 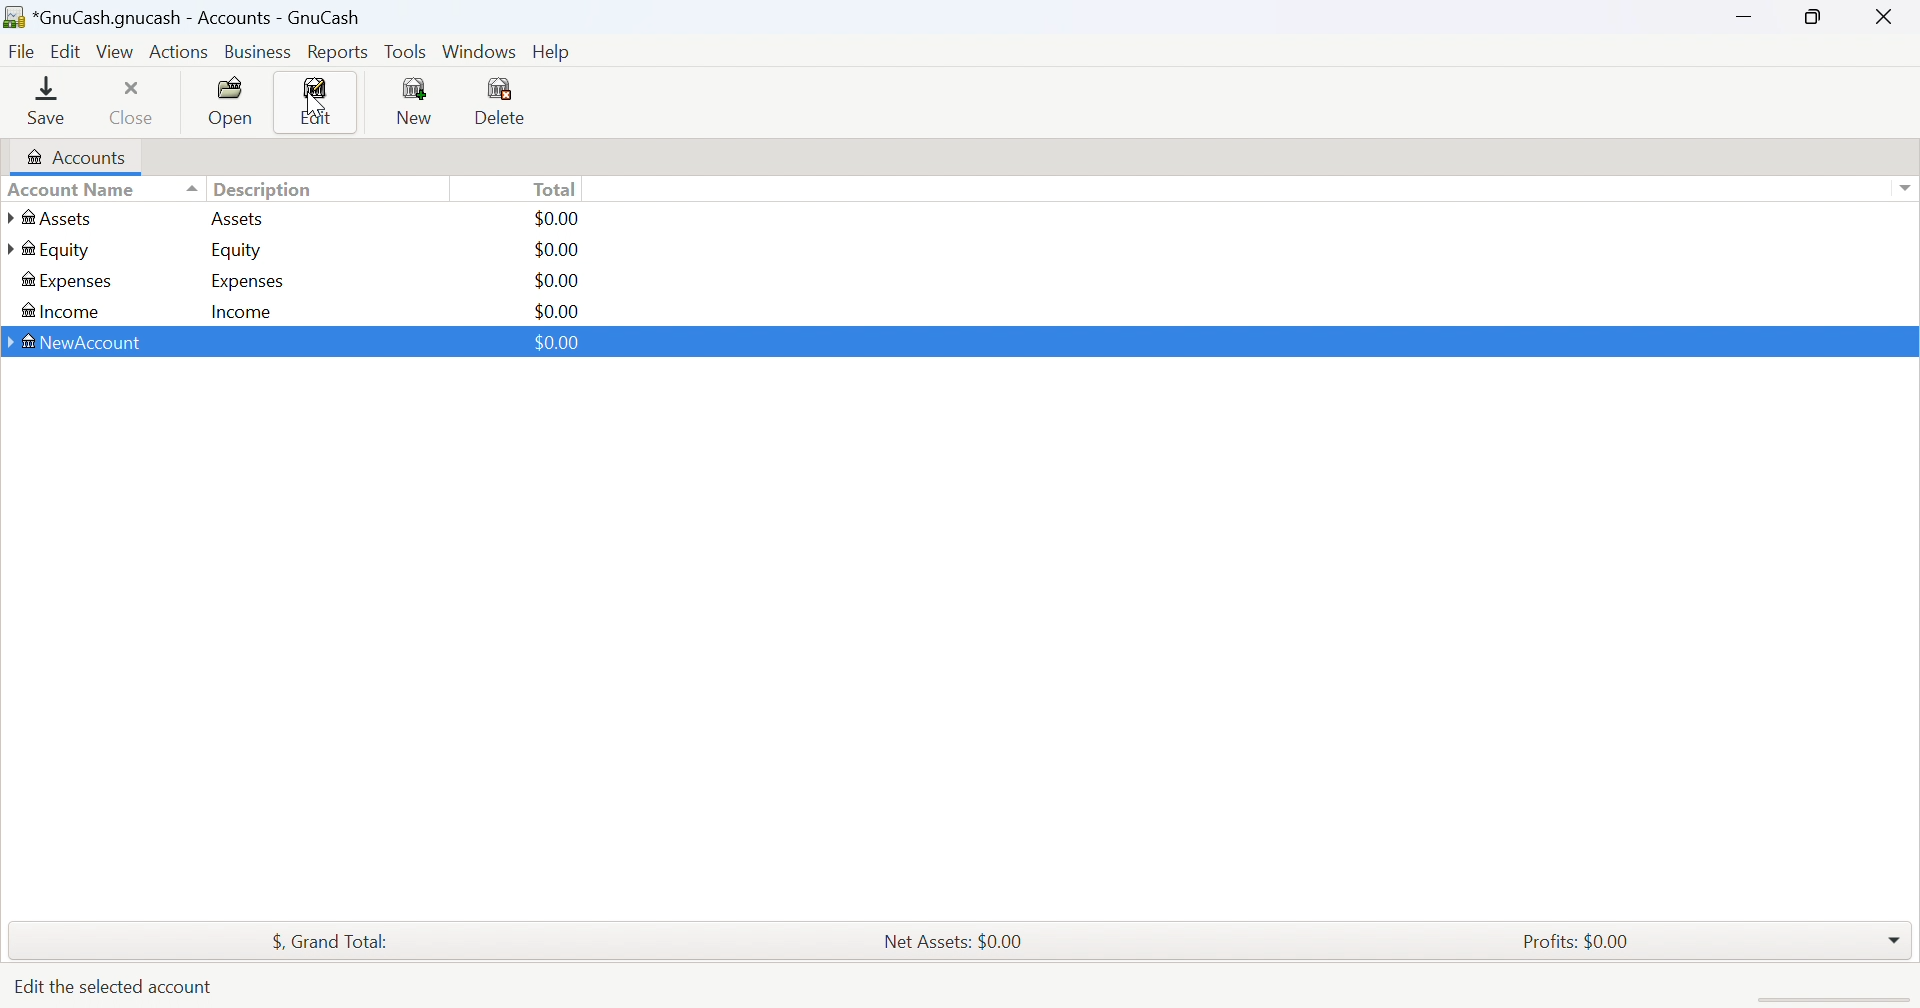 What do you see at coordinates (46, 99) in the screenshot?
I see `Save` at bounding box center [46, 99].